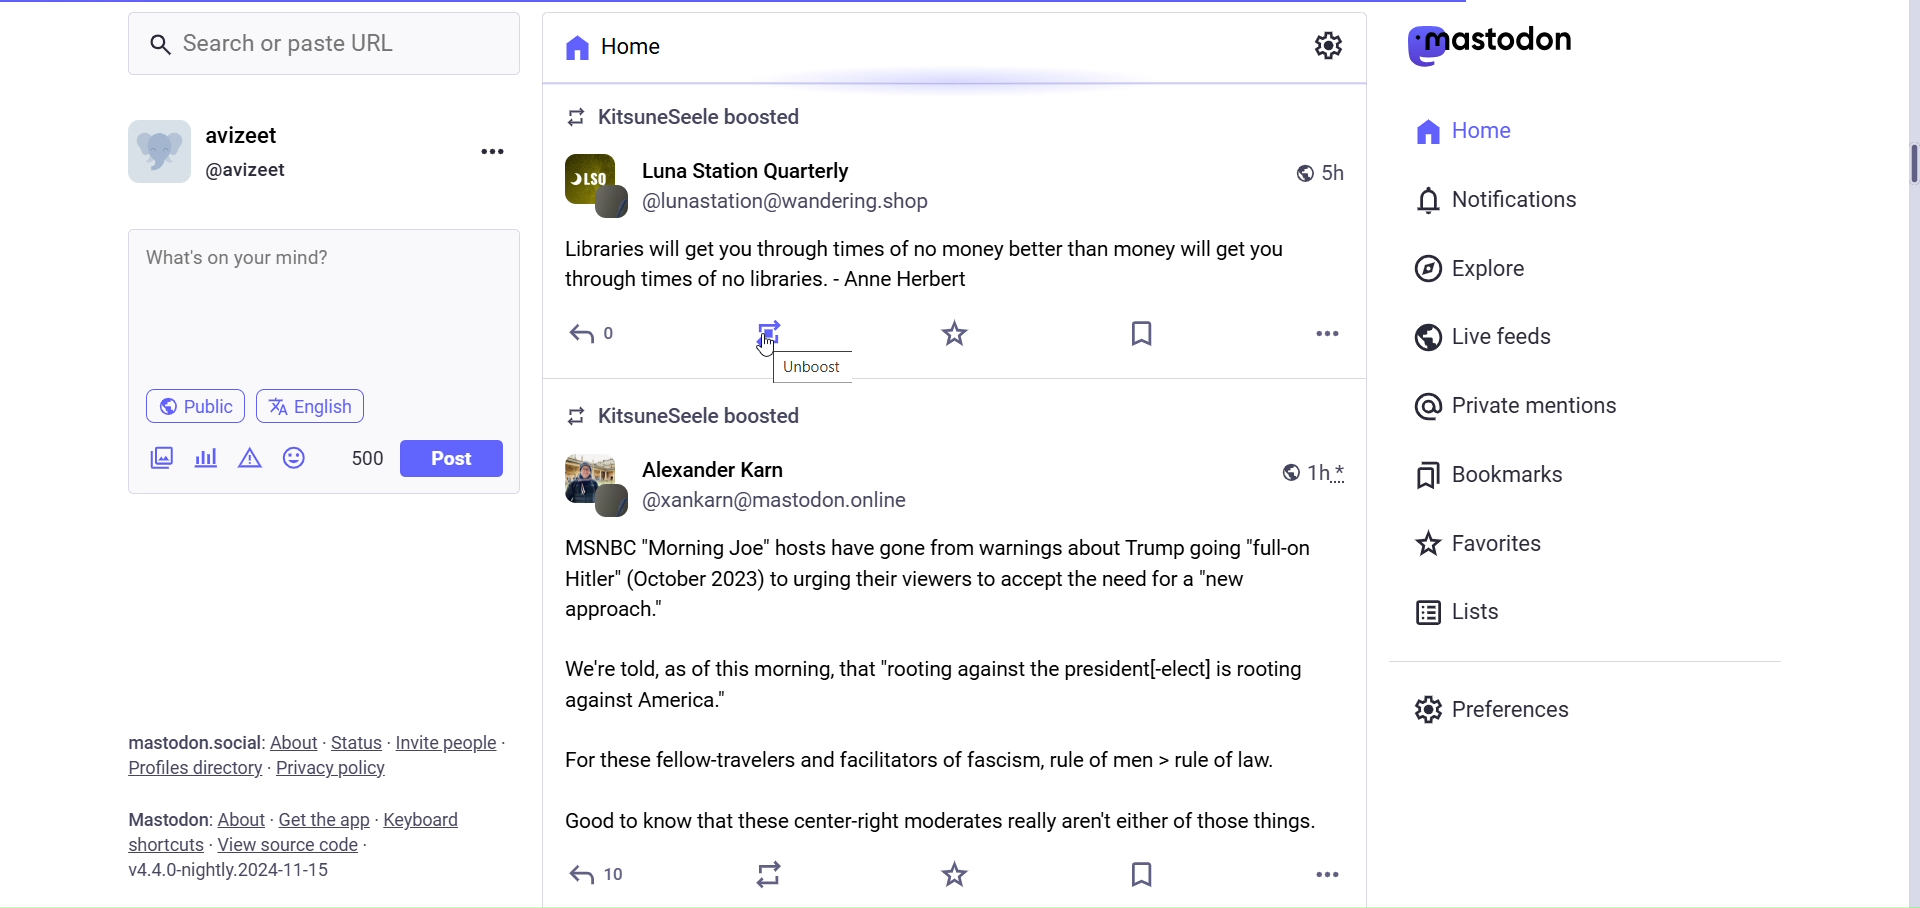 This screenshot has height=908, width=1920. What do you see at coordinates (294, 739) in the screenshot?
I see `About` at bounding box center [294, 739].